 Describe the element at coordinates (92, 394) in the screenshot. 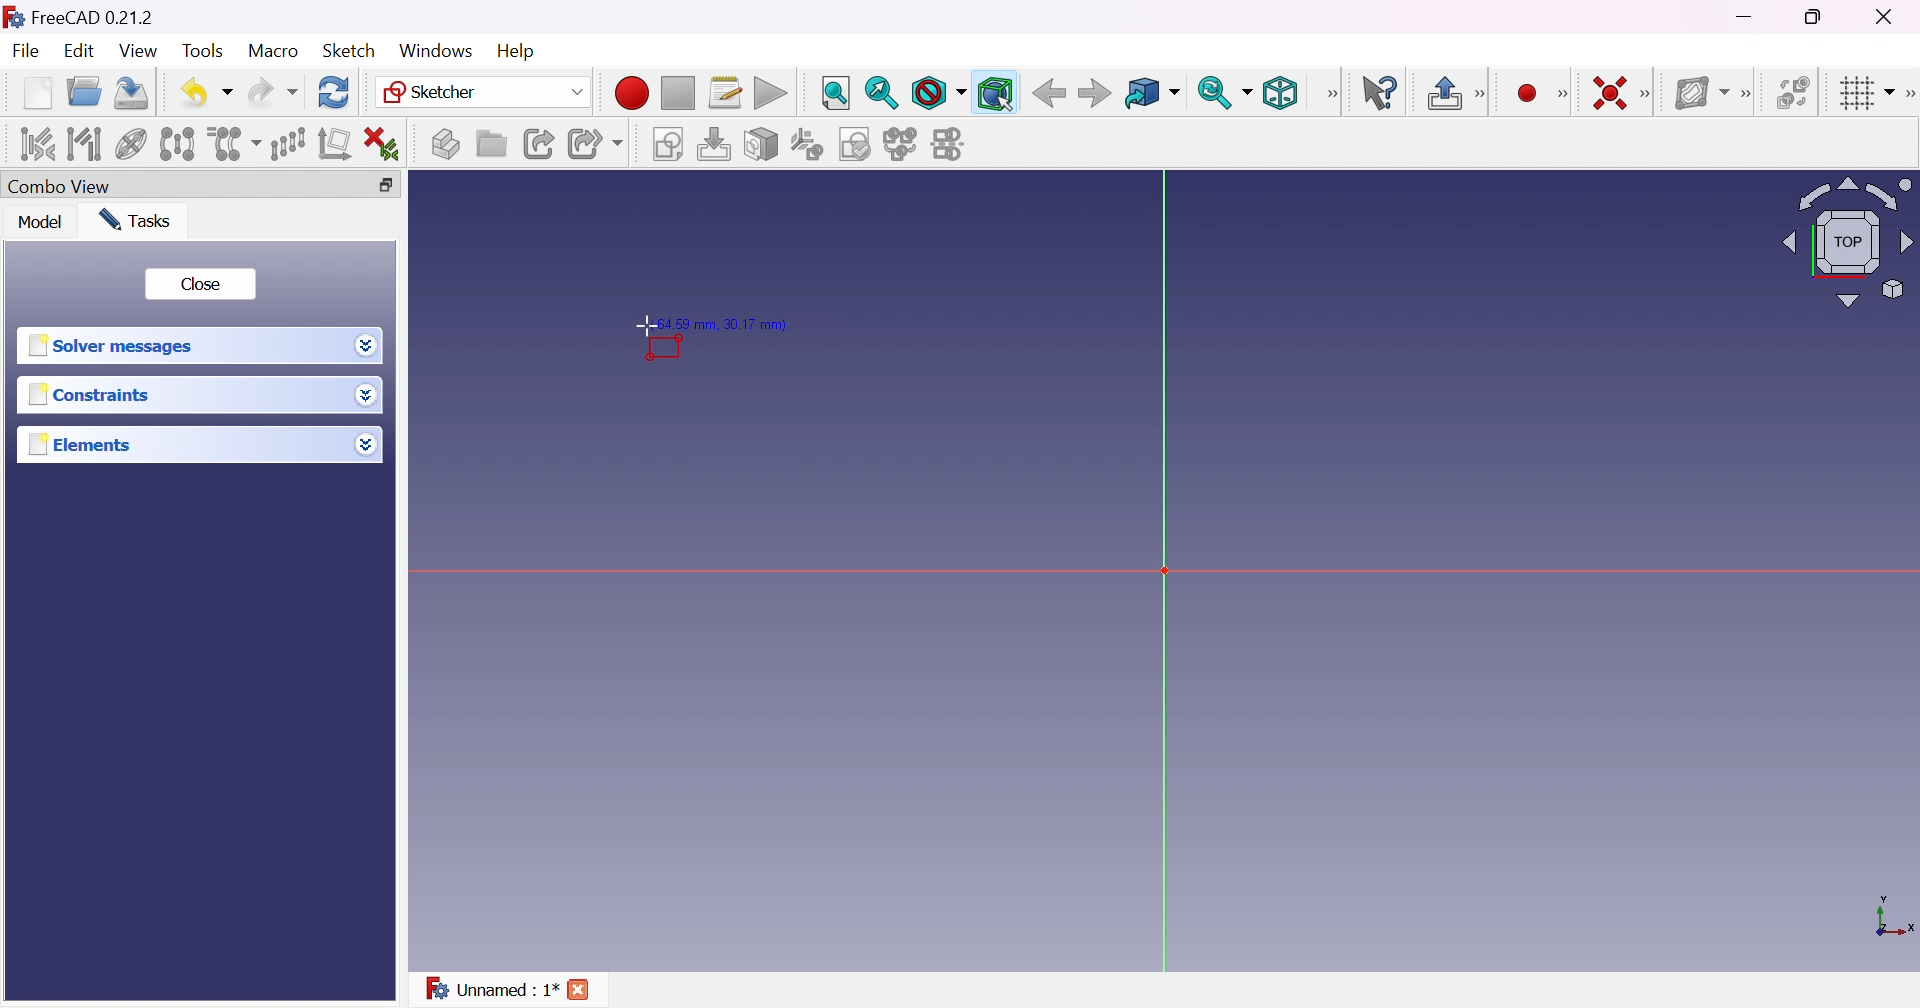

I see `Constraints` at that location.